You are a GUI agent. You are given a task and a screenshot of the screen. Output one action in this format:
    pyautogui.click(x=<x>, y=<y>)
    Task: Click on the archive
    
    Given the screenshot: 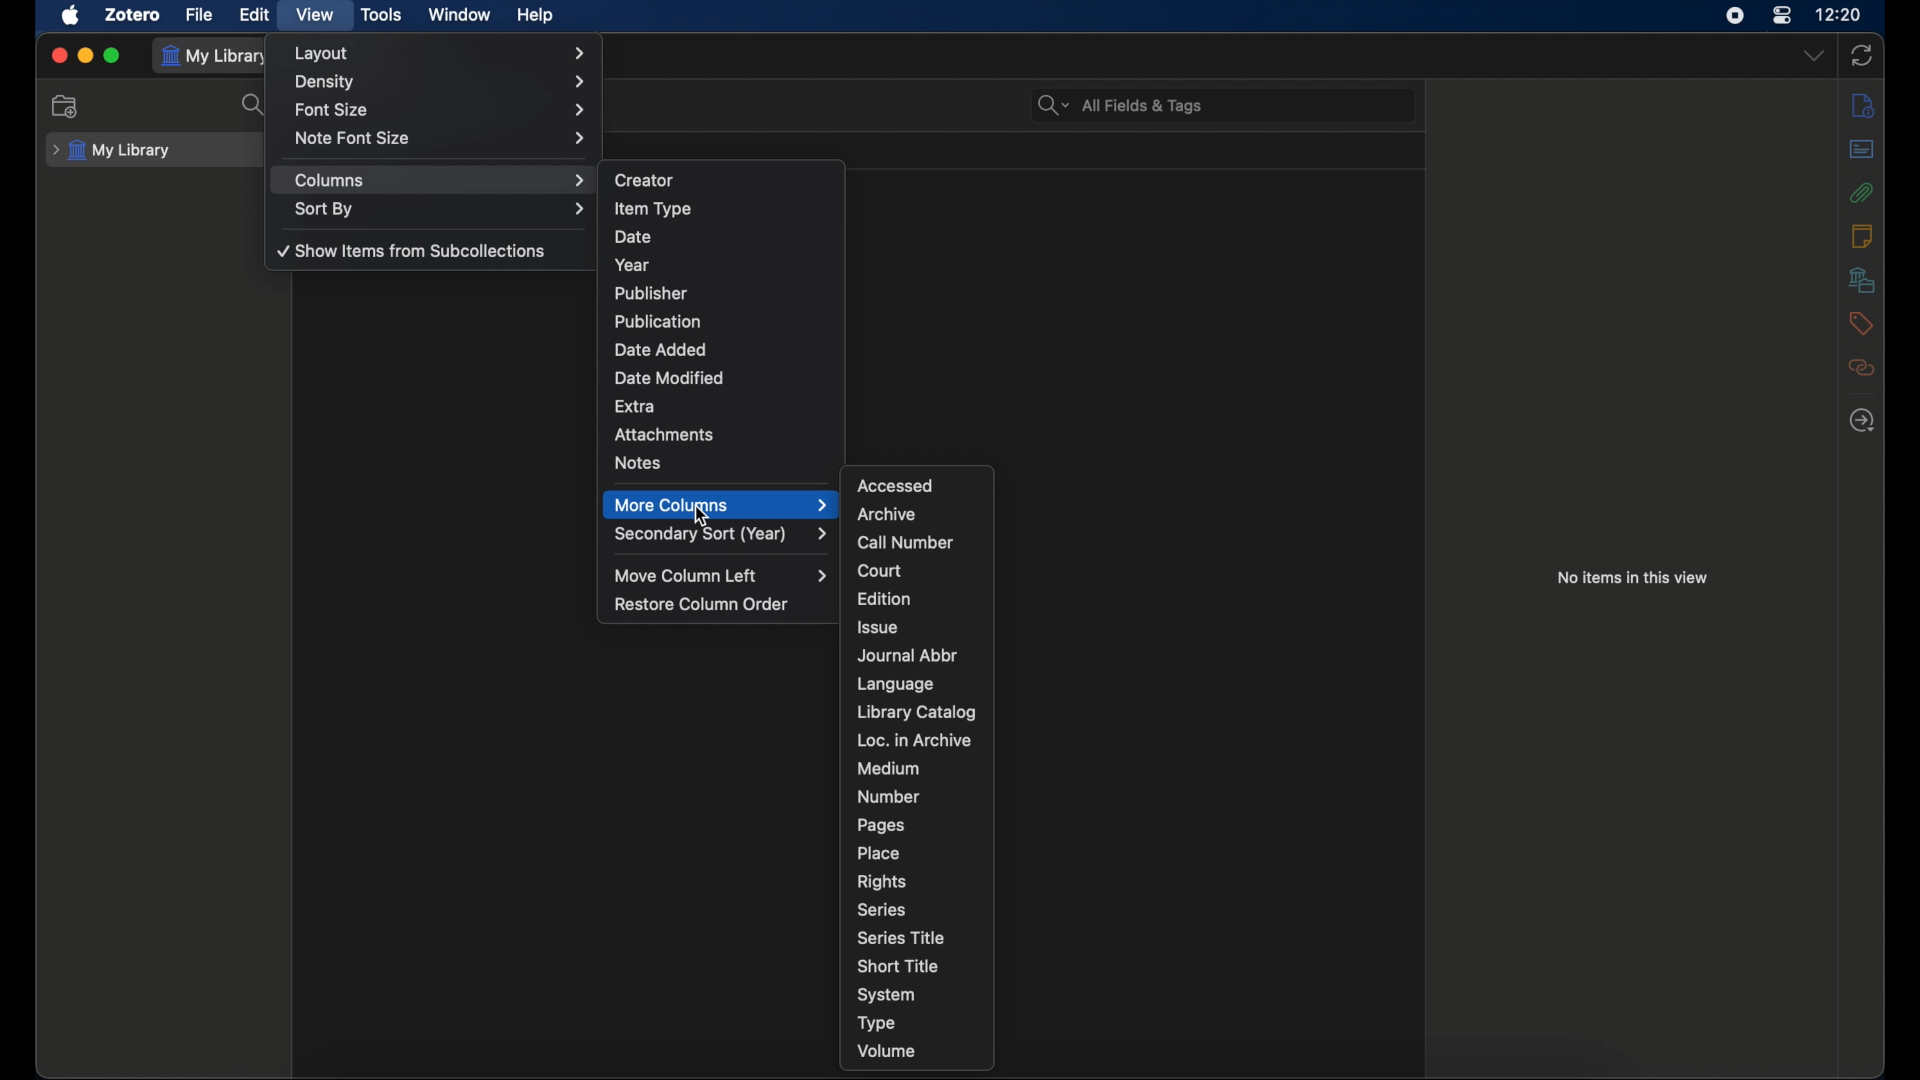 What is the action you would take?
    pyautogui.click(x=886, y=514)
    